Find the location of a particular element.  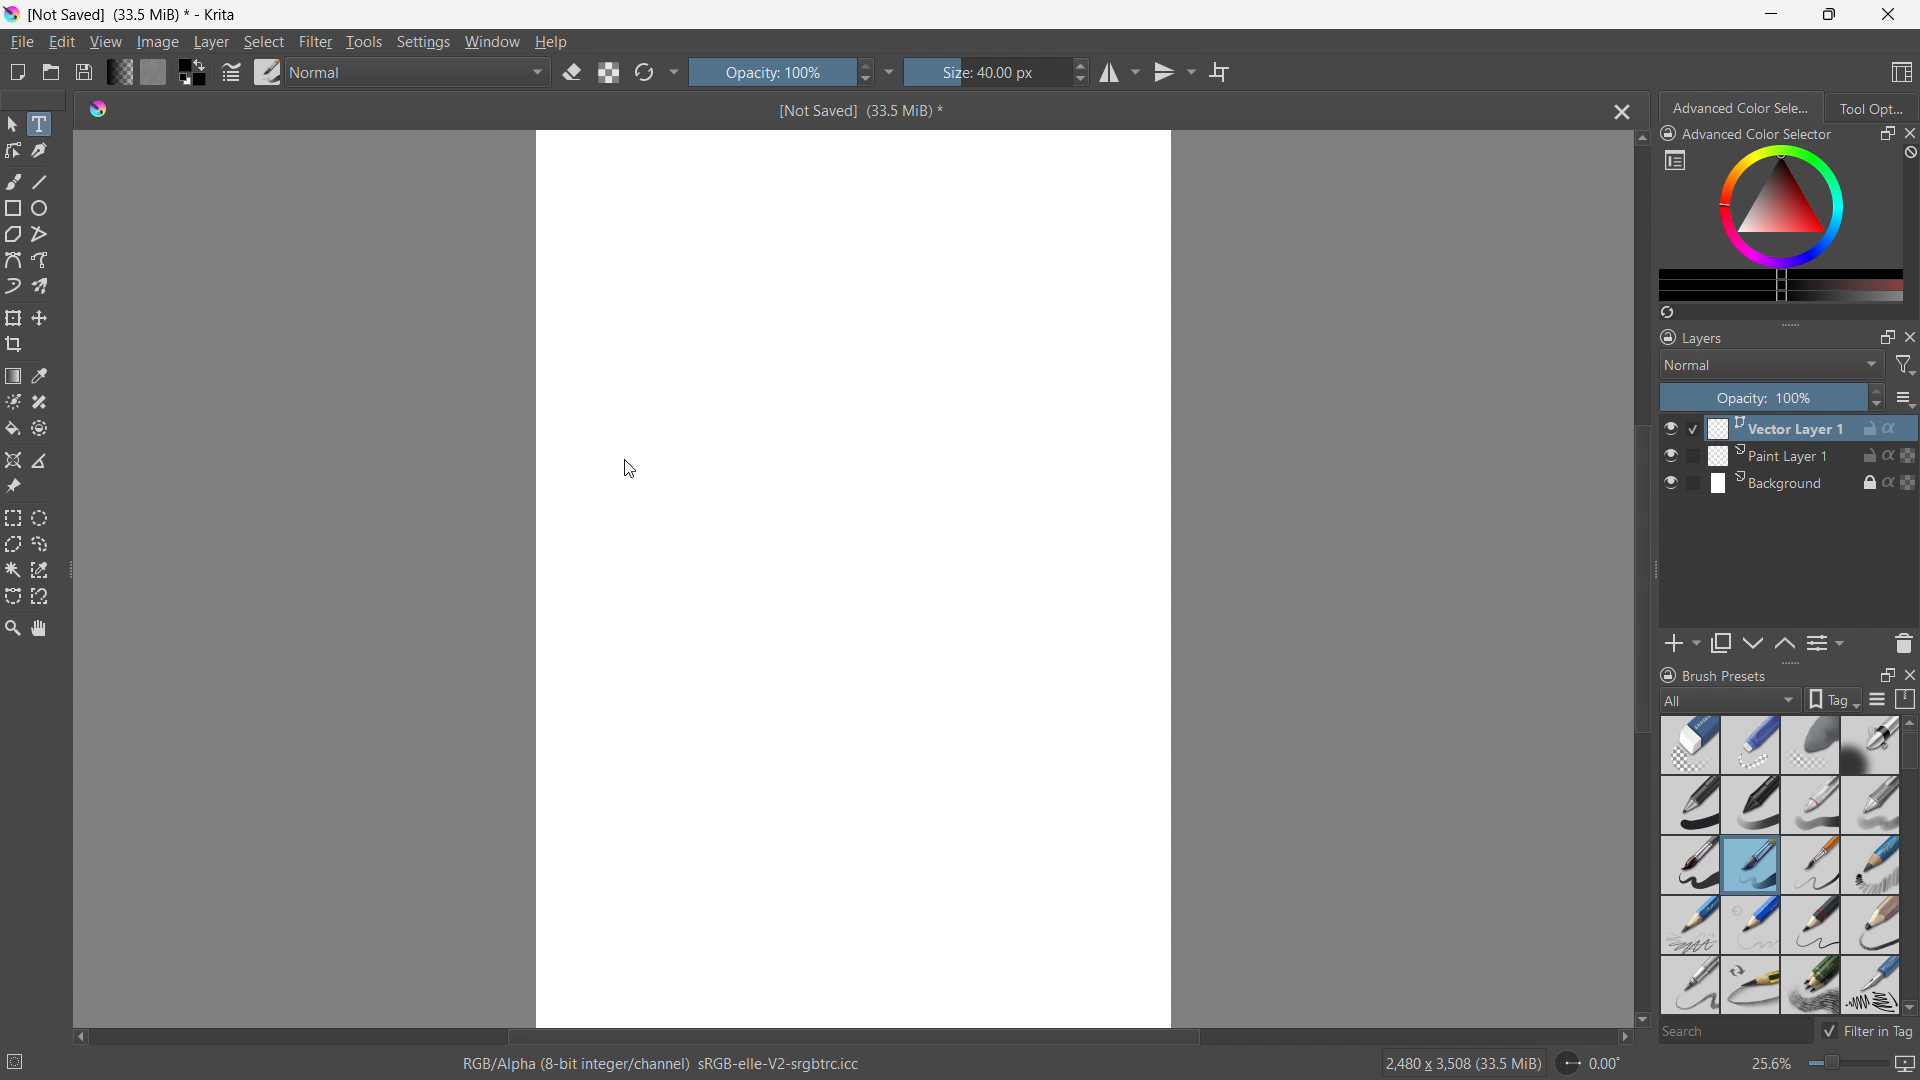

Brush is located at coordinates (1690, 863).